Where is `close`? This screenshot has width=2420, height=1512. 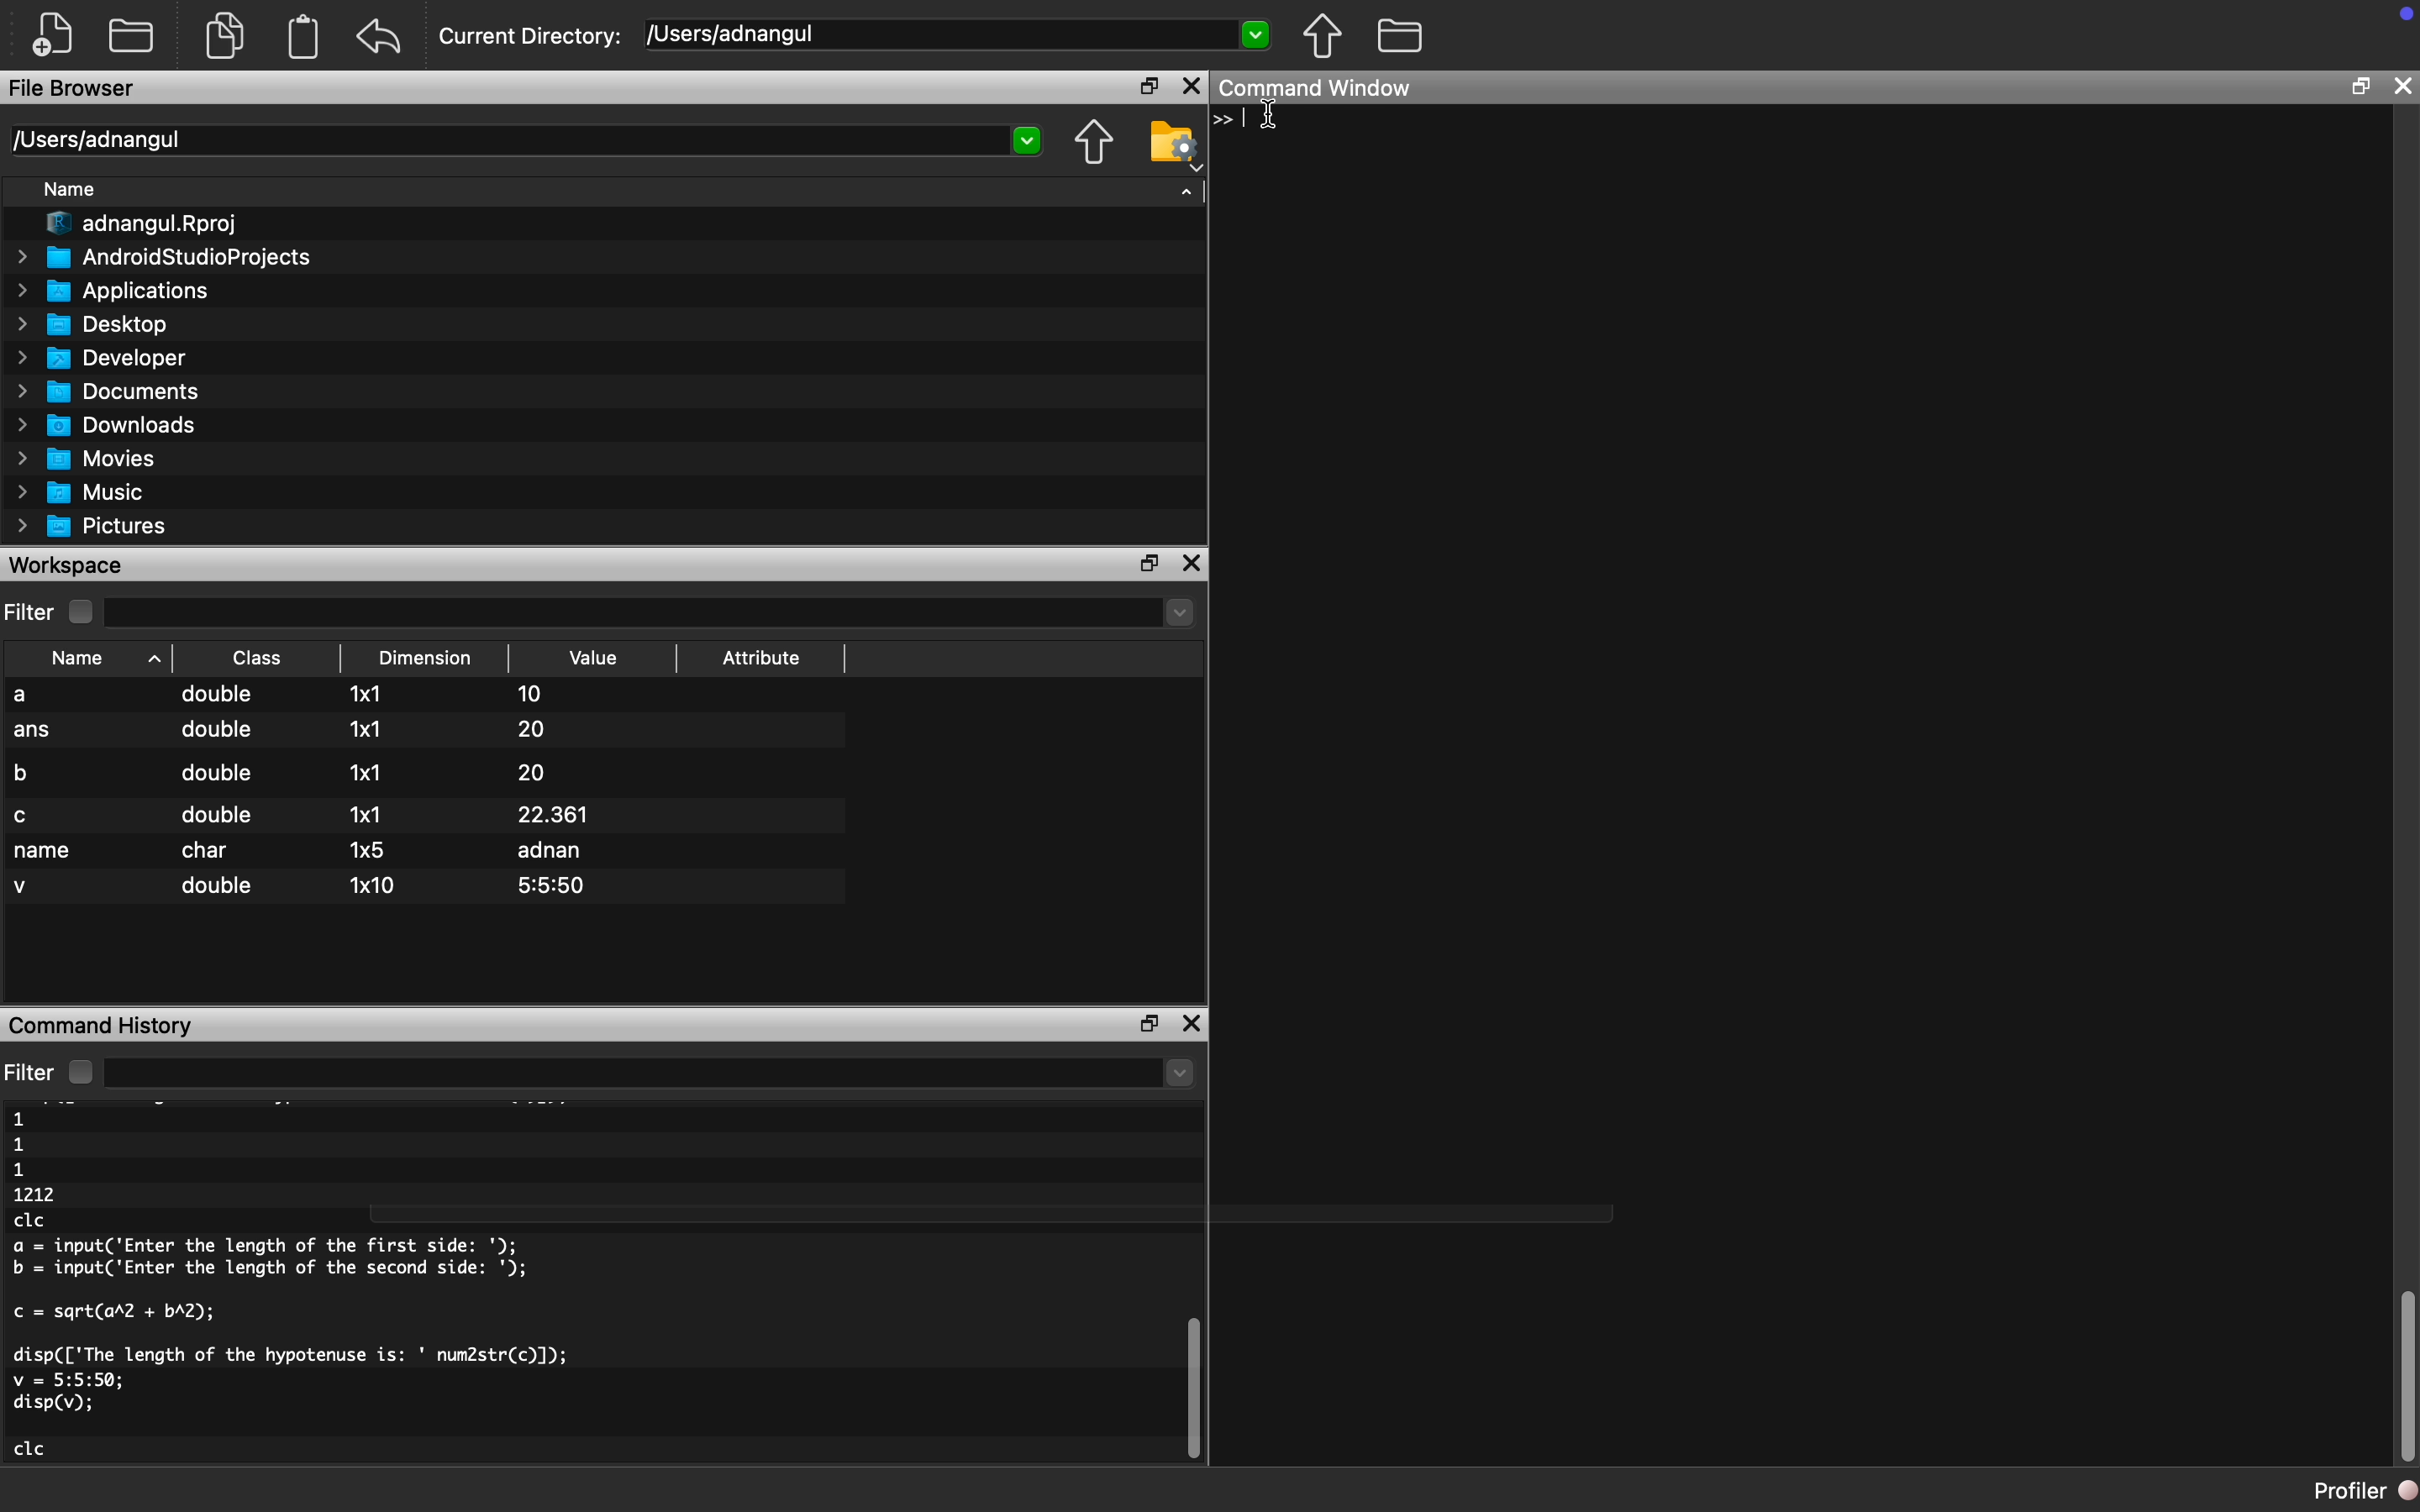
close is located at coordinates (1194, 1024).